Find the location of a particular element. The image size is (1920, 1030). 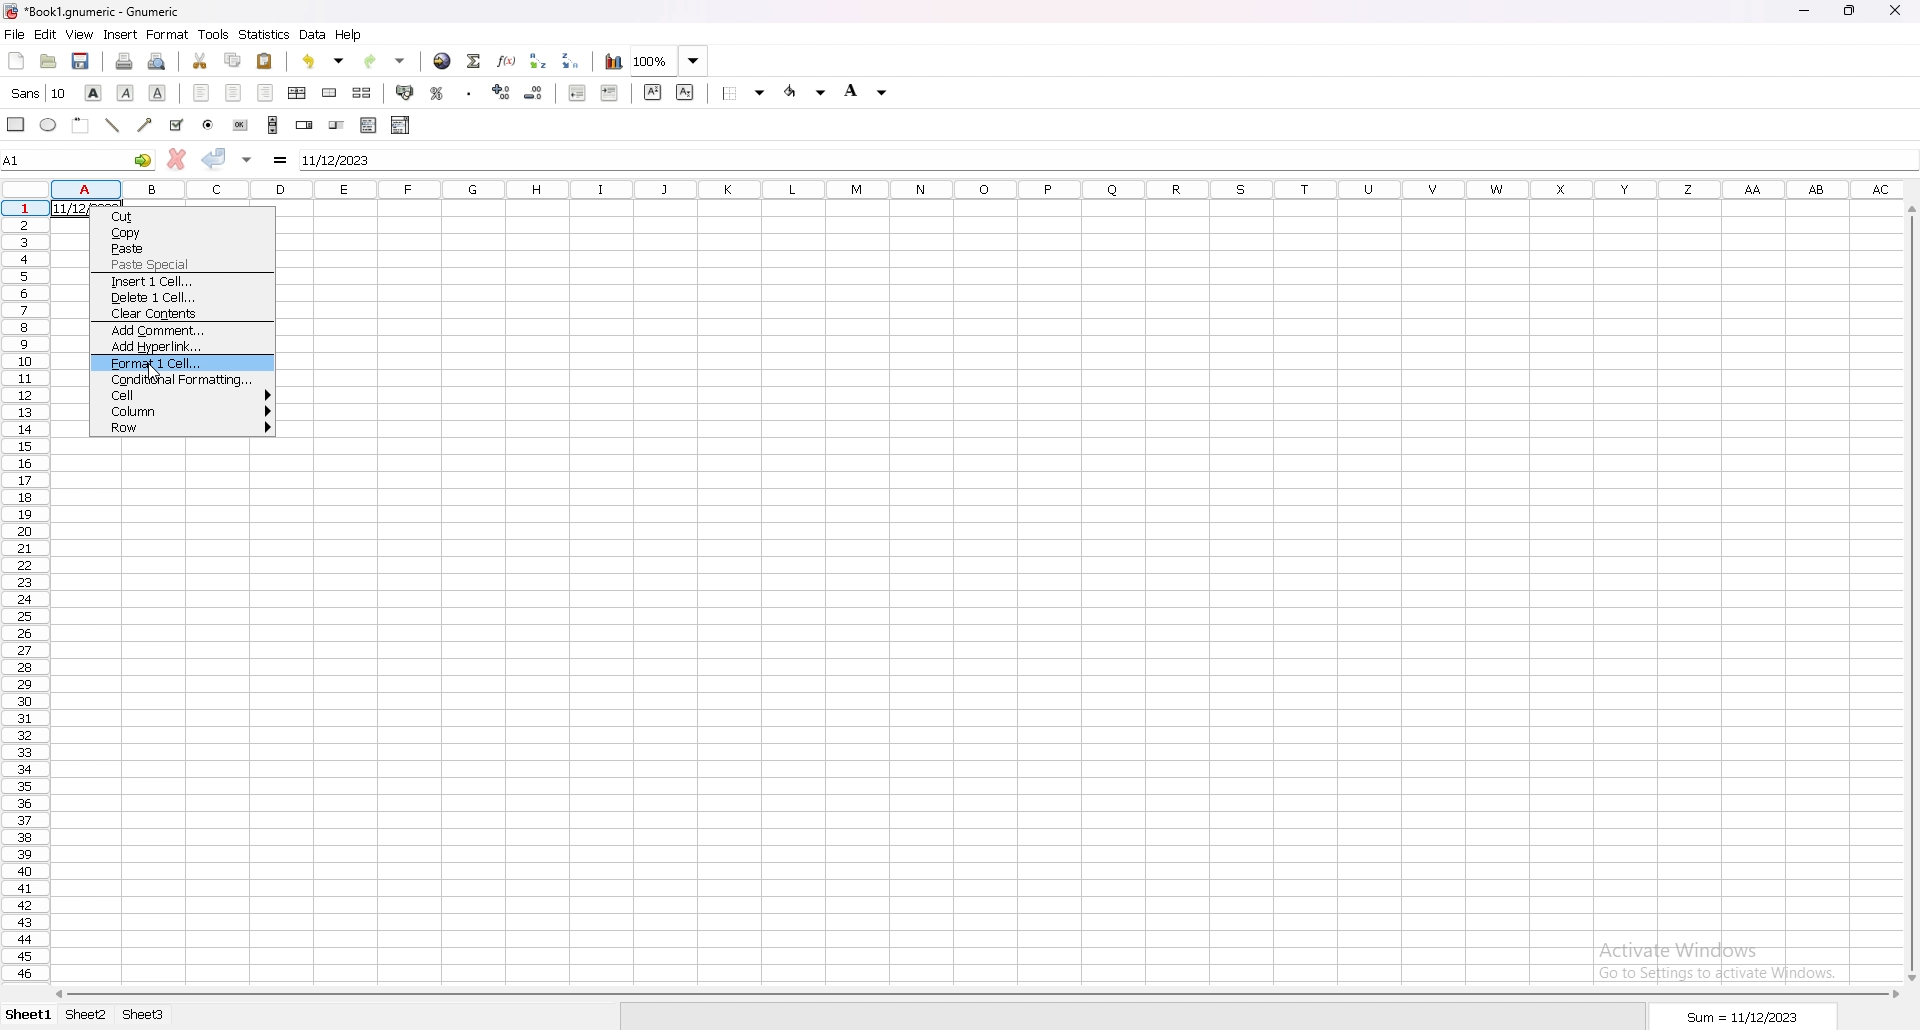

combo box is located at coordinates (402, 125).